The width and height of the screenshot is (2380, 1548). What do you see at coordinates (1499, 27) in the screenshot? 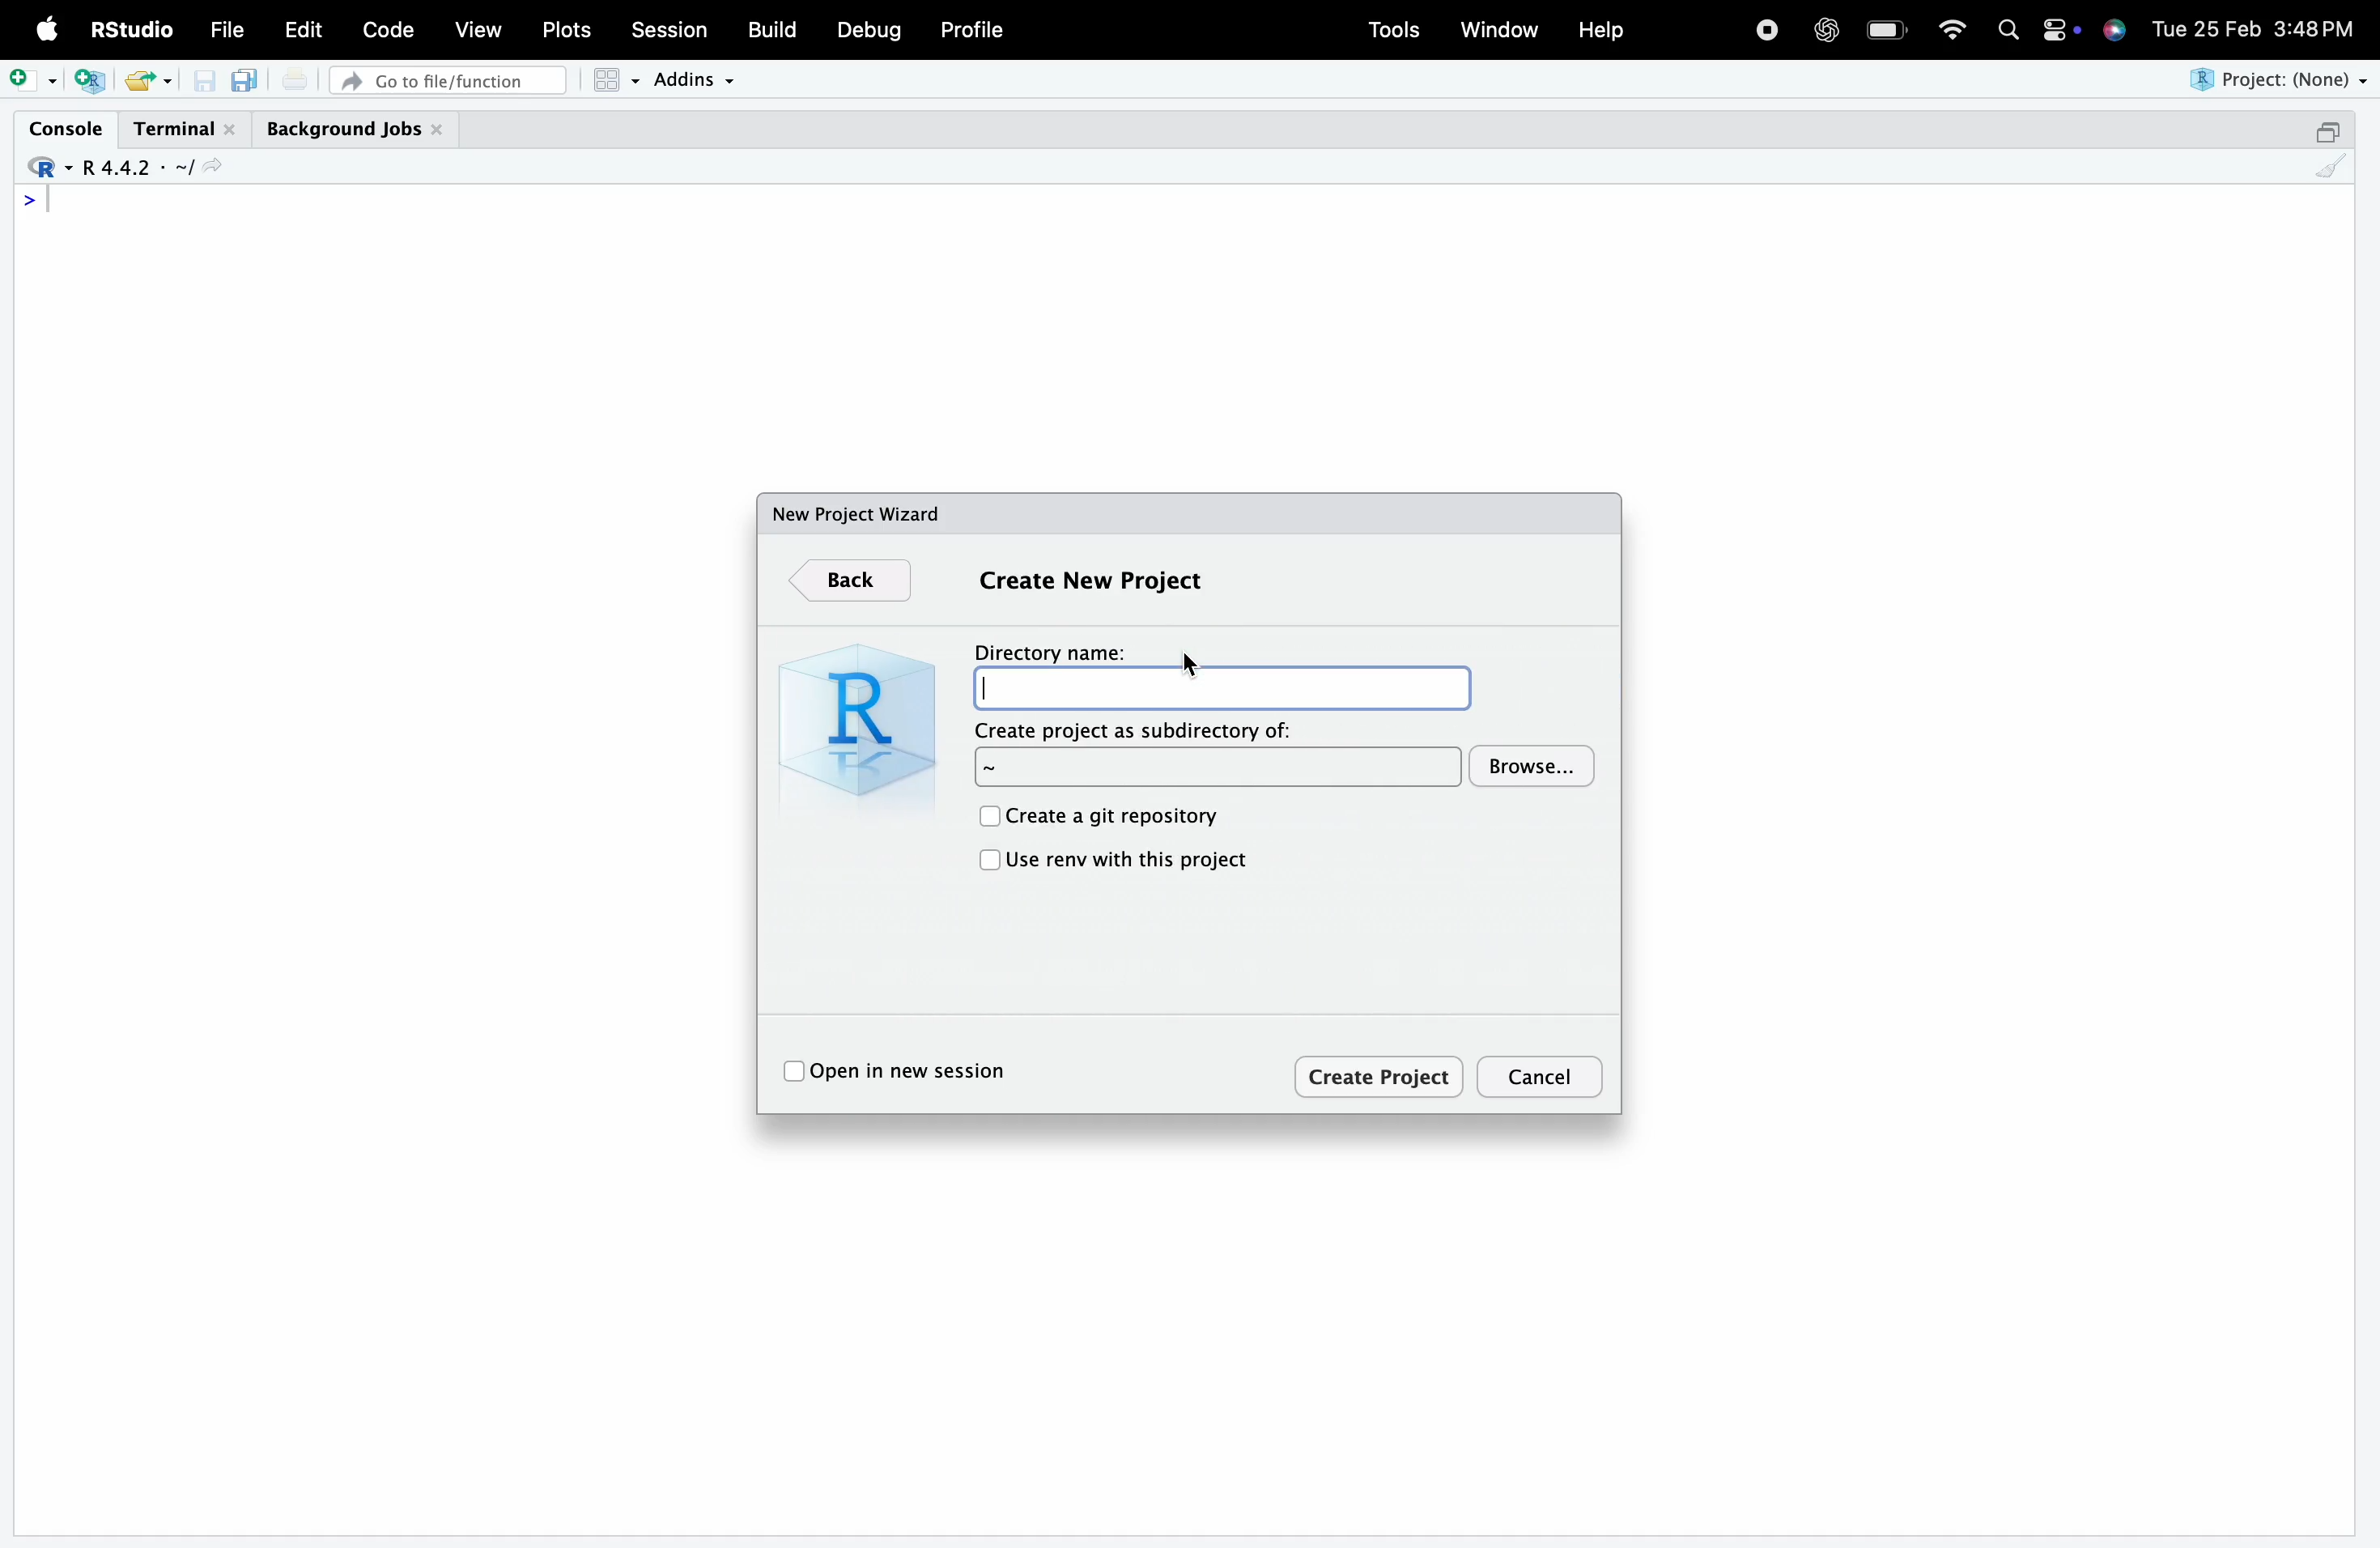
I see `Window` at bounding box center [1499, 27].